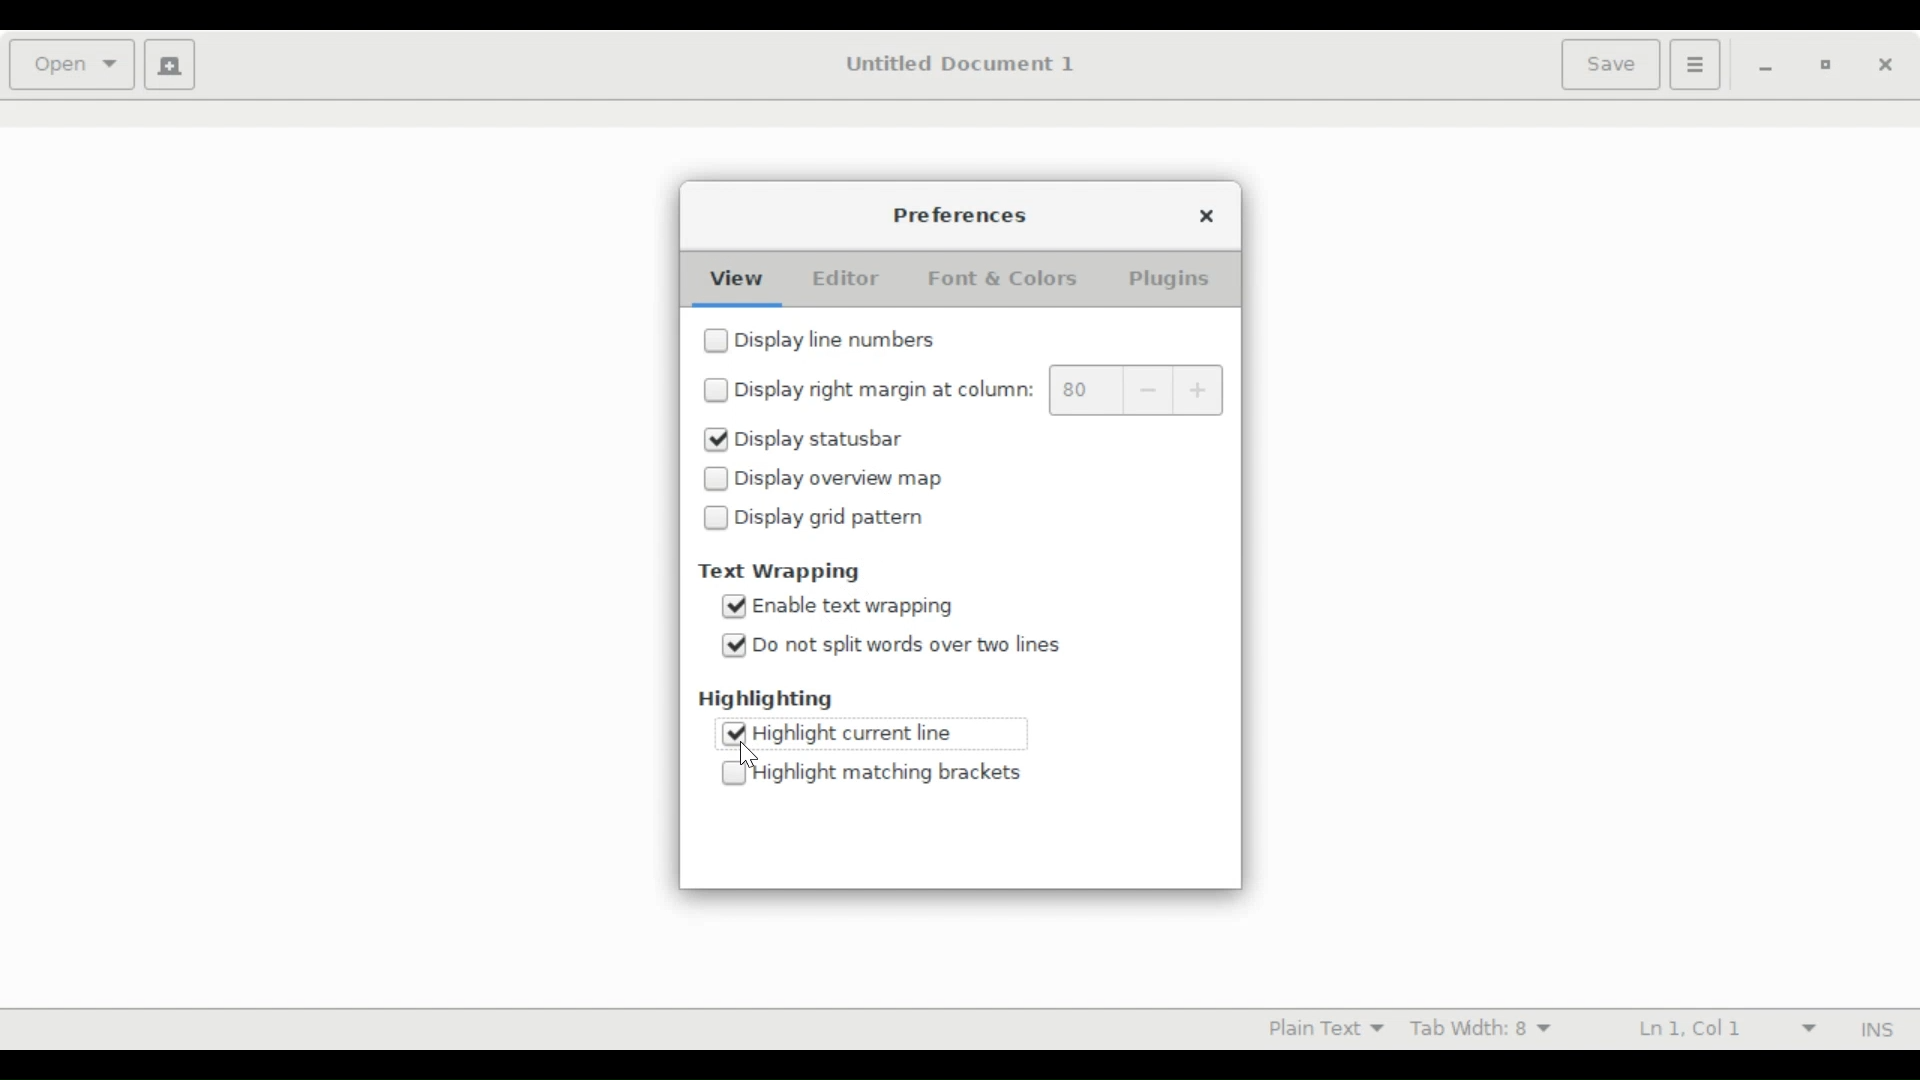  Describe the element at coordinates (1695, 64) in the screenshot. I see `Application menu` at that location.